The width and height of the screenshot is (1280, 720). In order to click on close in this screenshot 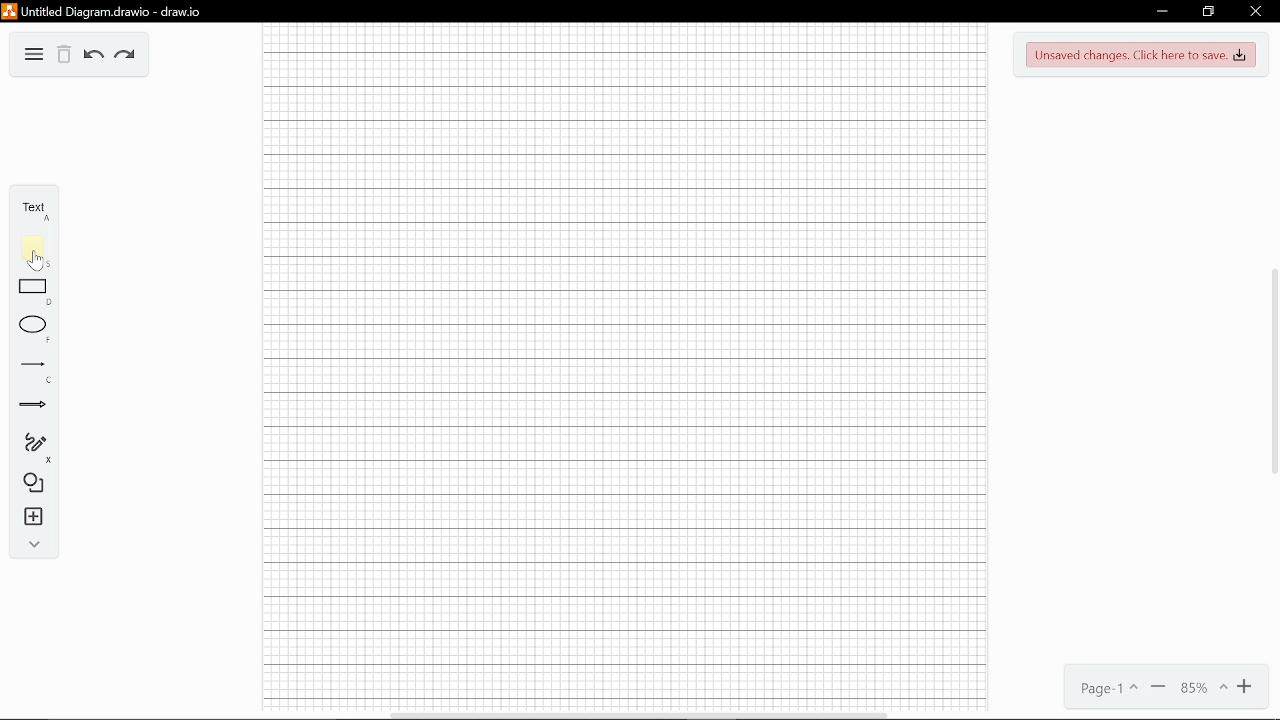, I will do `click(1254, 13)`.